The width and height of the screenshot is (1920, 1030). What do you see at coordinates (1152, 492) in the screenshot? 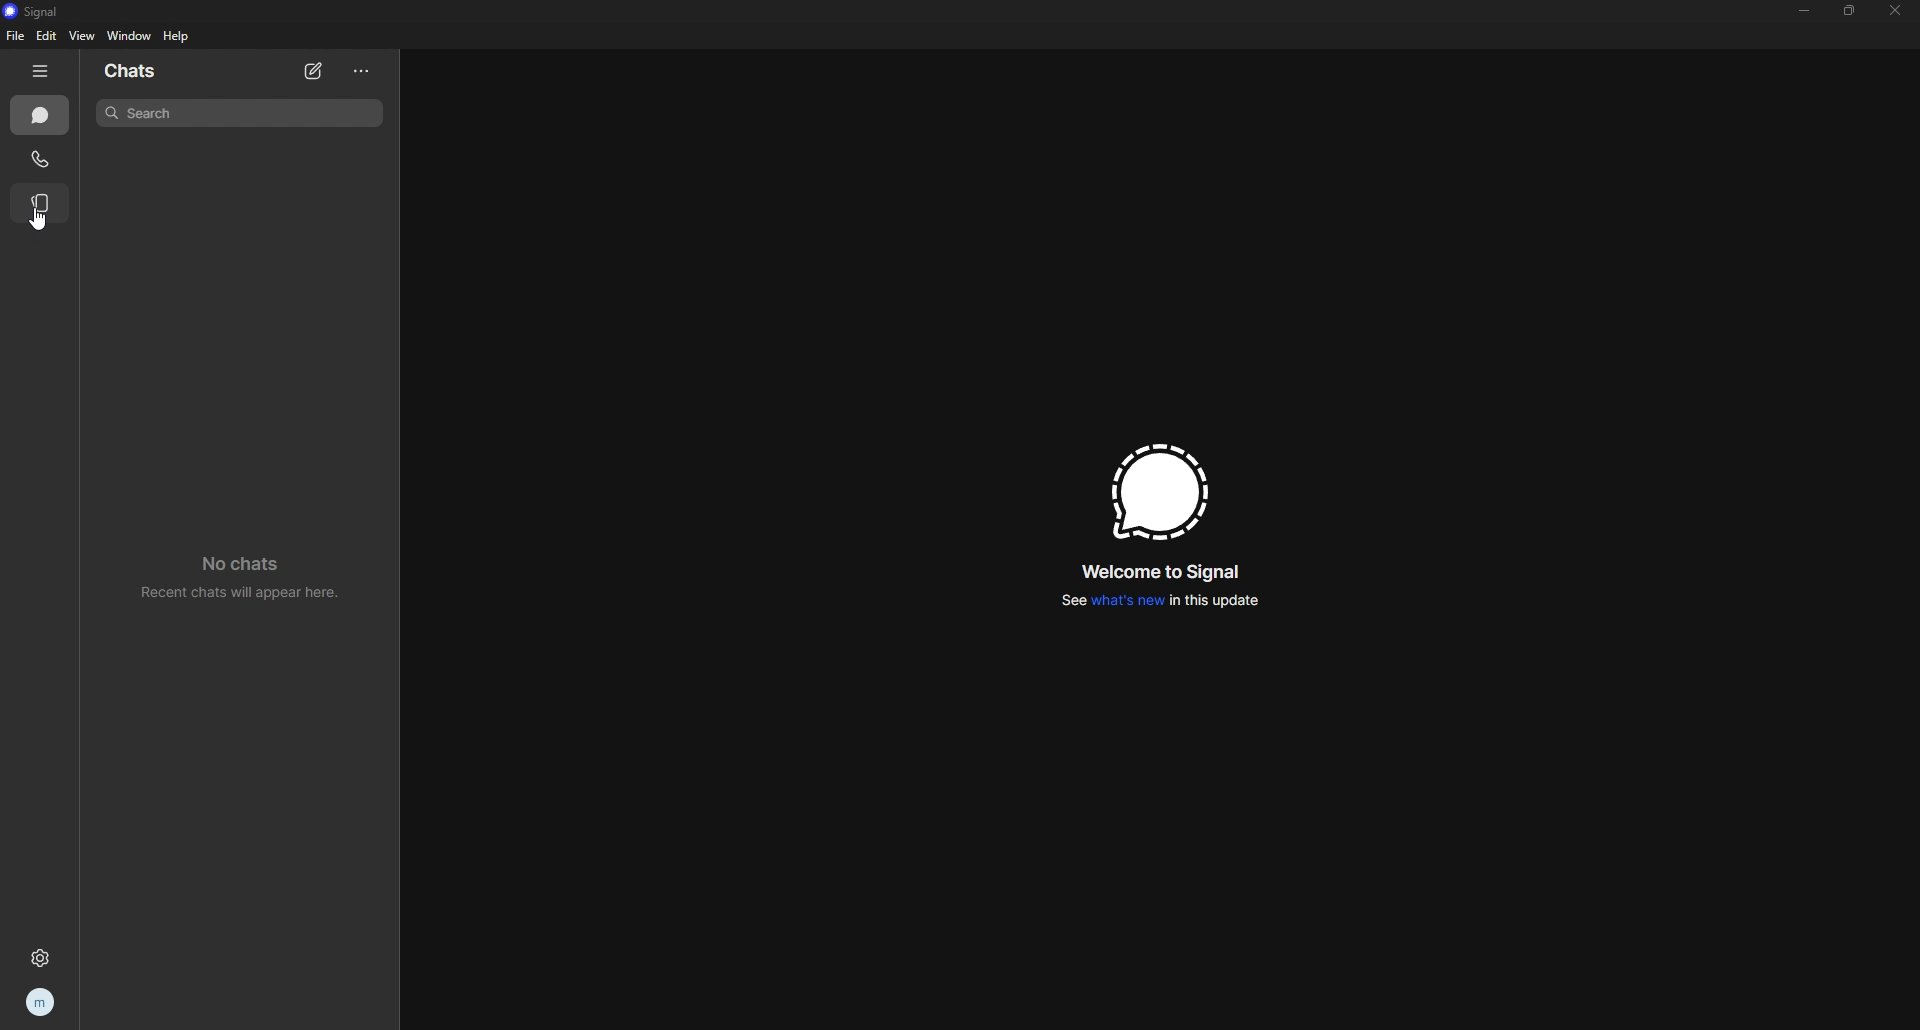
I see `signal logo` at bounding box center [1152, 492].